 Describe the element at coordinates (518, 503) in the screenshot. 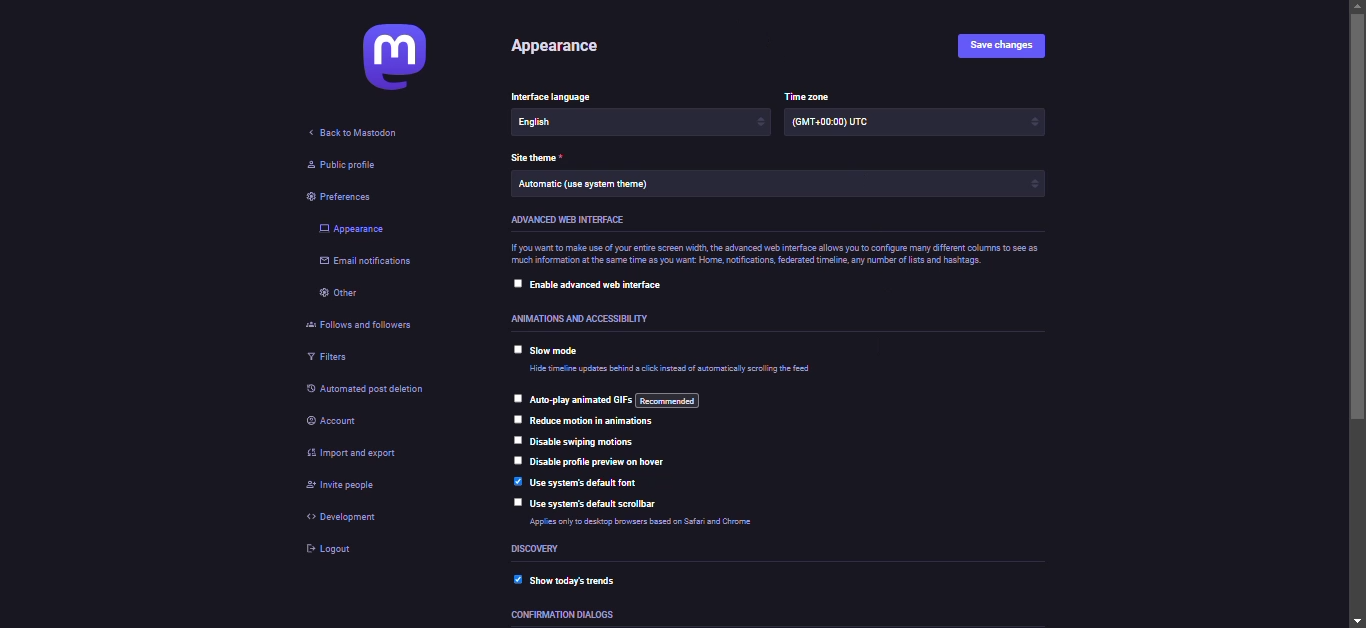

I see `click to select` at that location.